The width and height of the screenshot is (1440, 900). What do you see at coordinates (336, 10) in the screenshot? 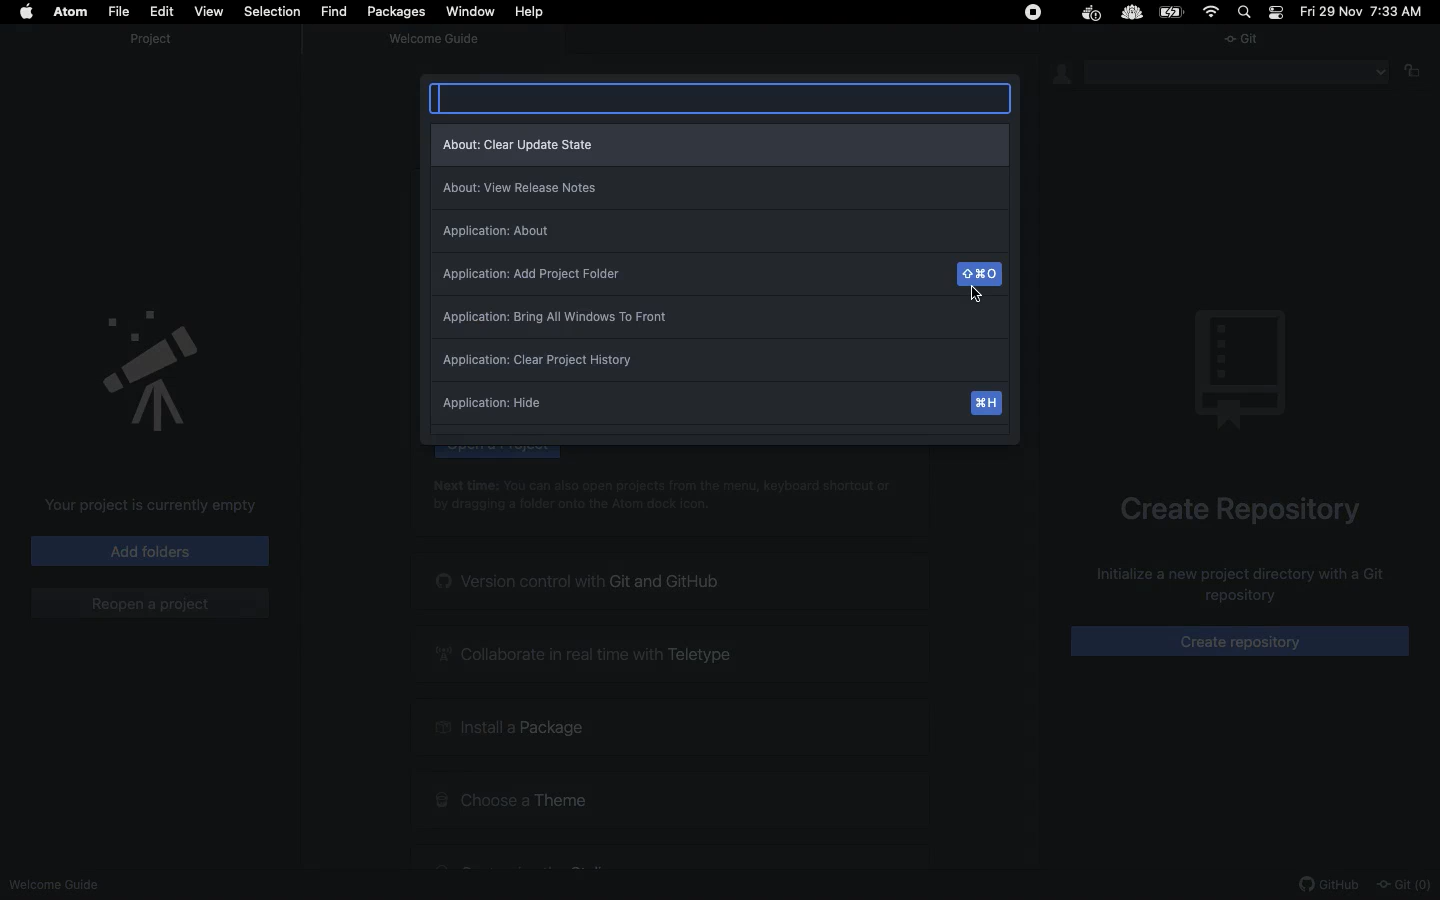
I see `Find` at bounding box center [336, 10].